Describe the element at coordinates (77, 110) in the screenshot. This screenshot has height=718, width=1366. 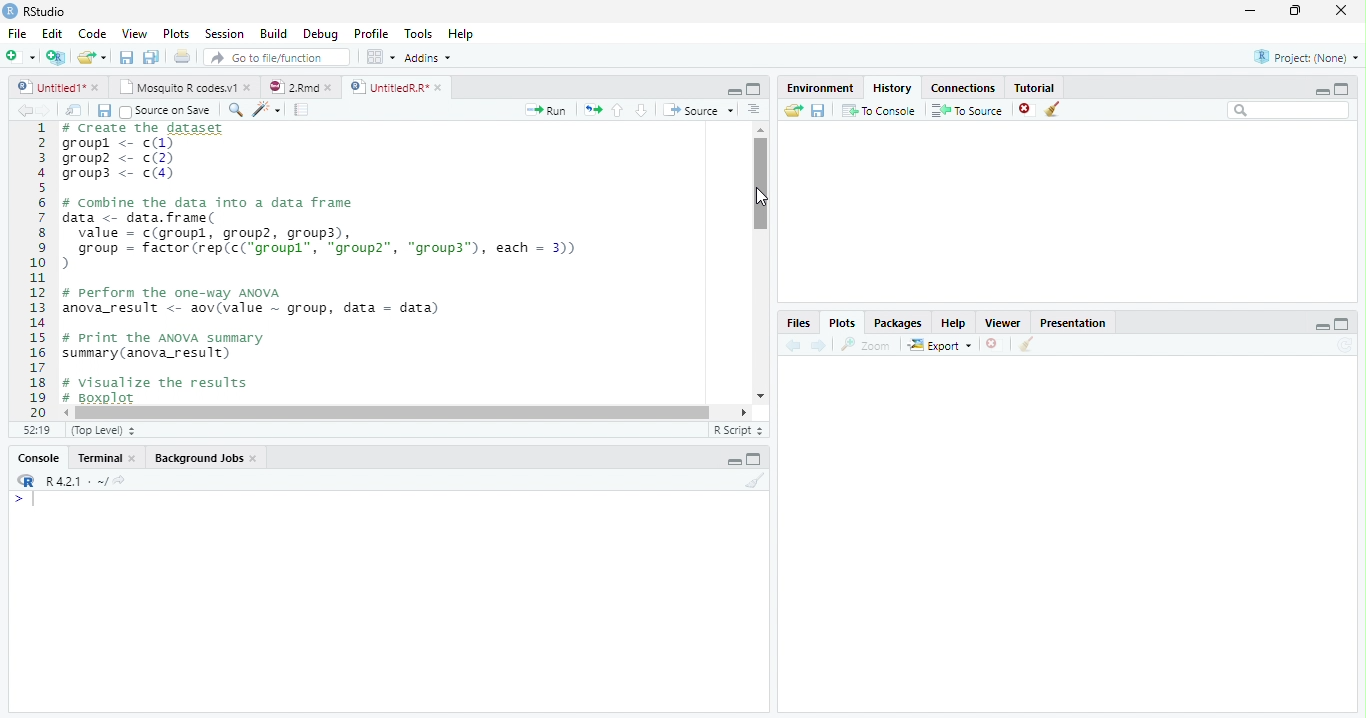
I see `Show in new window` at that location.